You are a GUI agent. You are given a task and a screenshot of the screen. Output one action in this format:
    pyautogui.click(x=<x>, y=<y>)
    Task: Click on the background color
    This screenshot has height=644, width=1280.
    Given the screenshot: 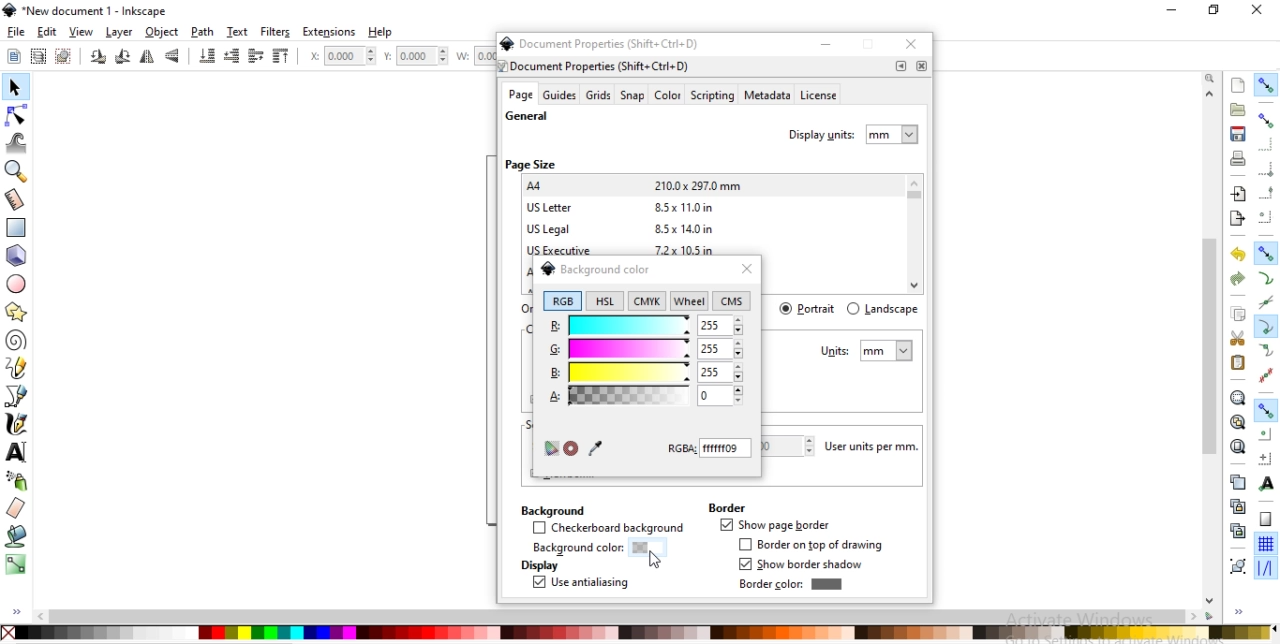 What is the action you would take?
    pyautogui.click(x=595, y=268)
    